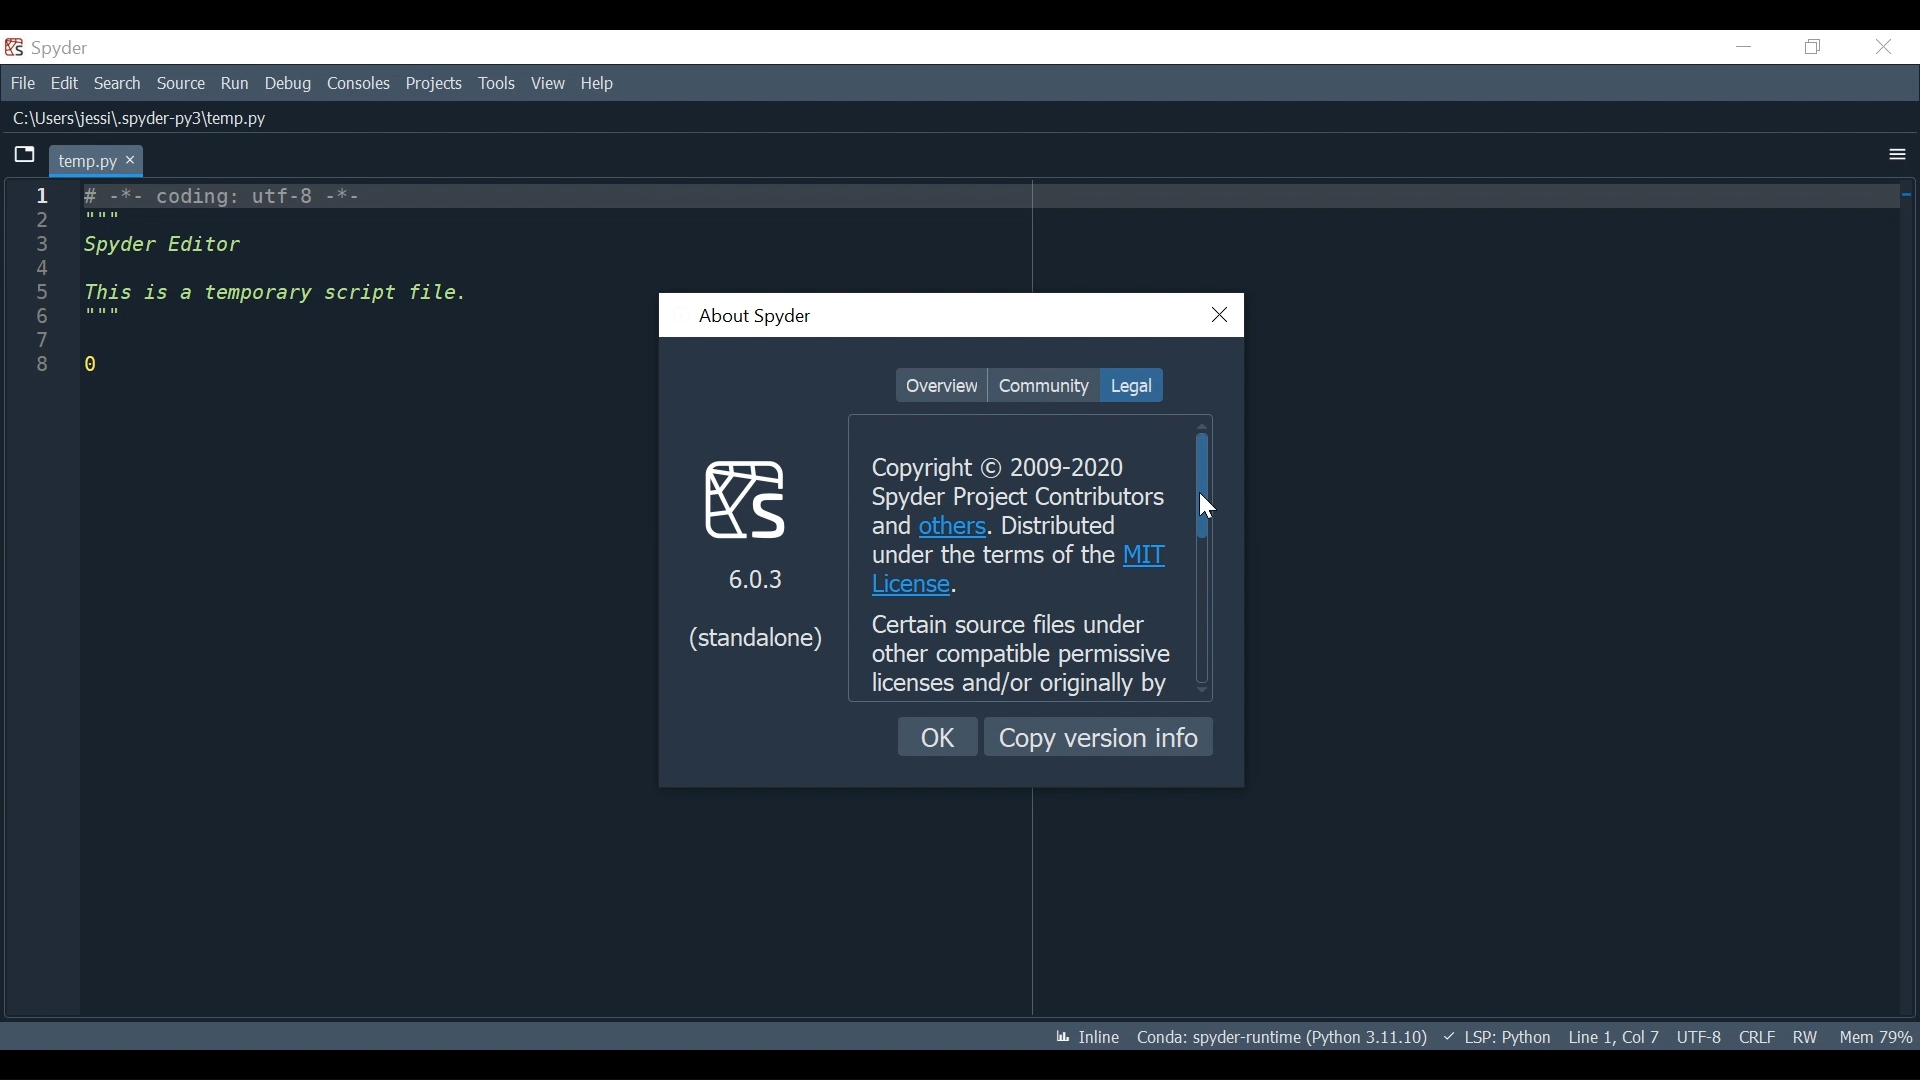 Image resolution: width=1920 pixels, height=1080 pixels. I want to click on 6.0.3 (standalone), so click(755, 552).